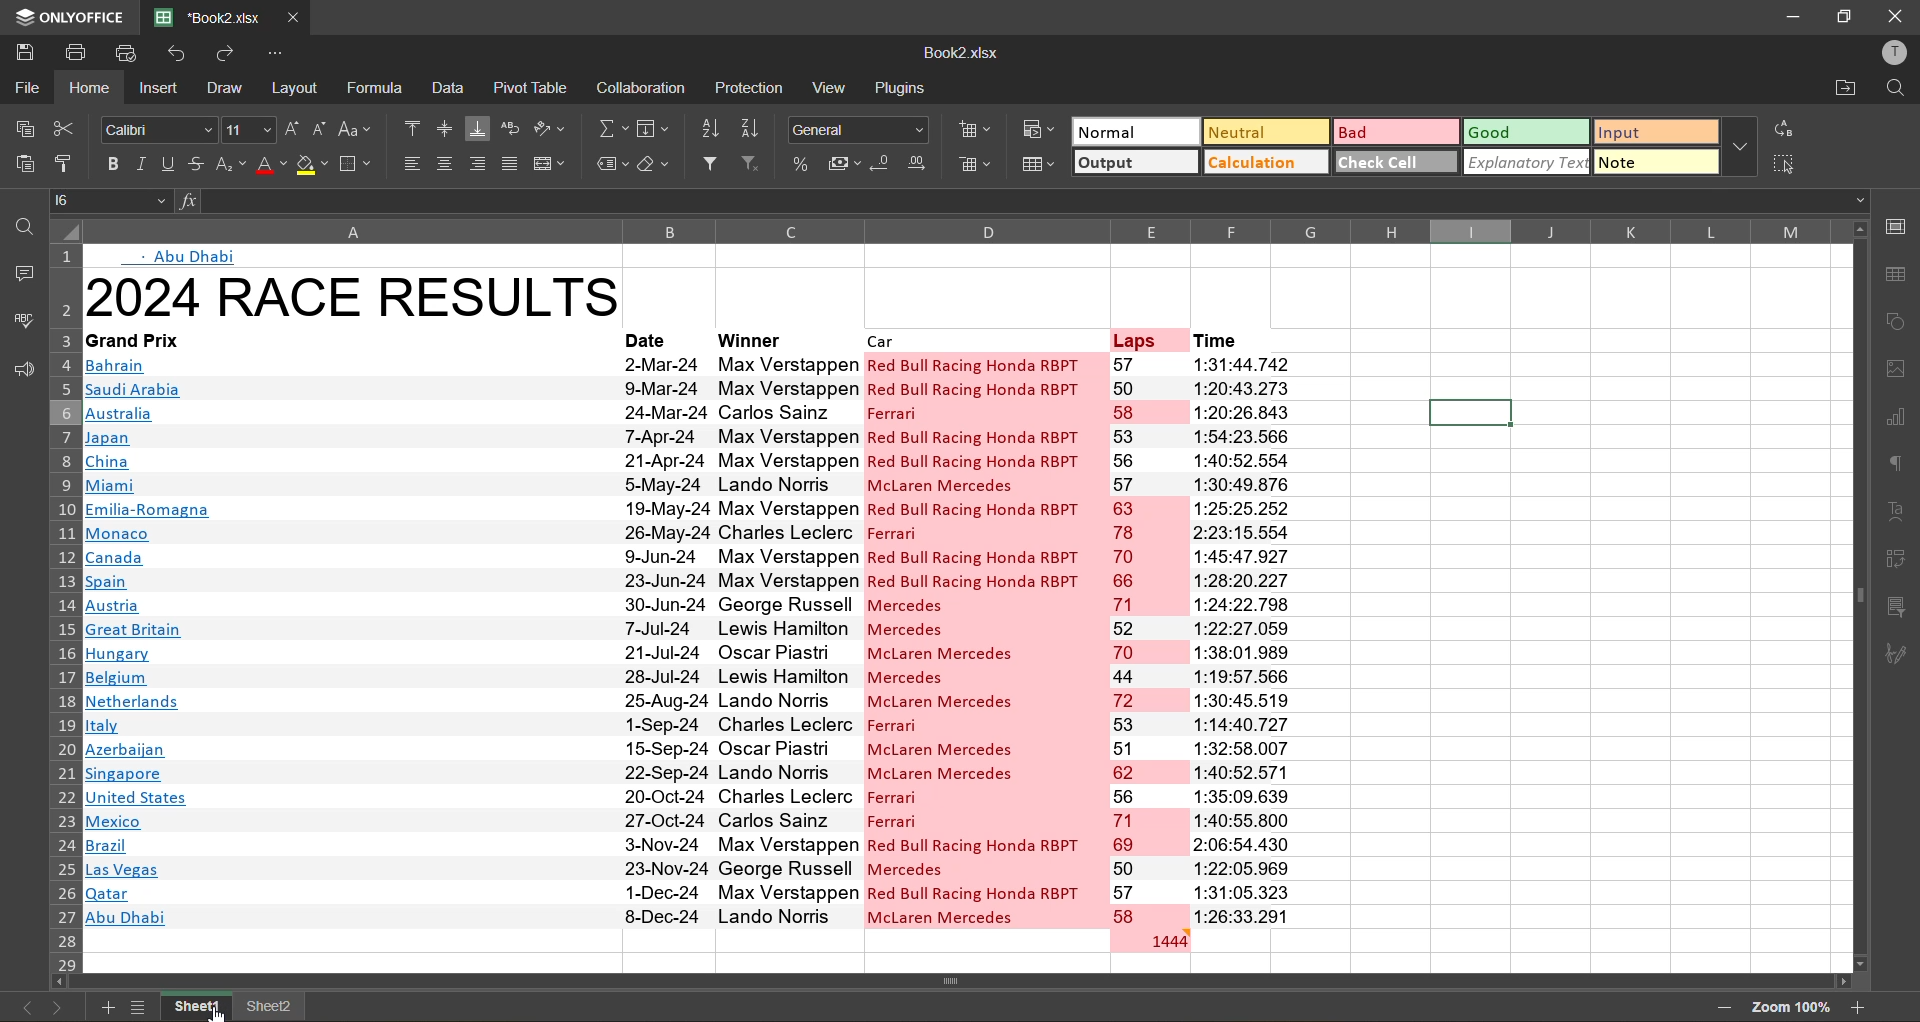 The height and width of the screenshot is (1022, 1920). What do you see at coordinates (614, 127) in the screenshot?
I see `summation` at bounding box center [614, 127].